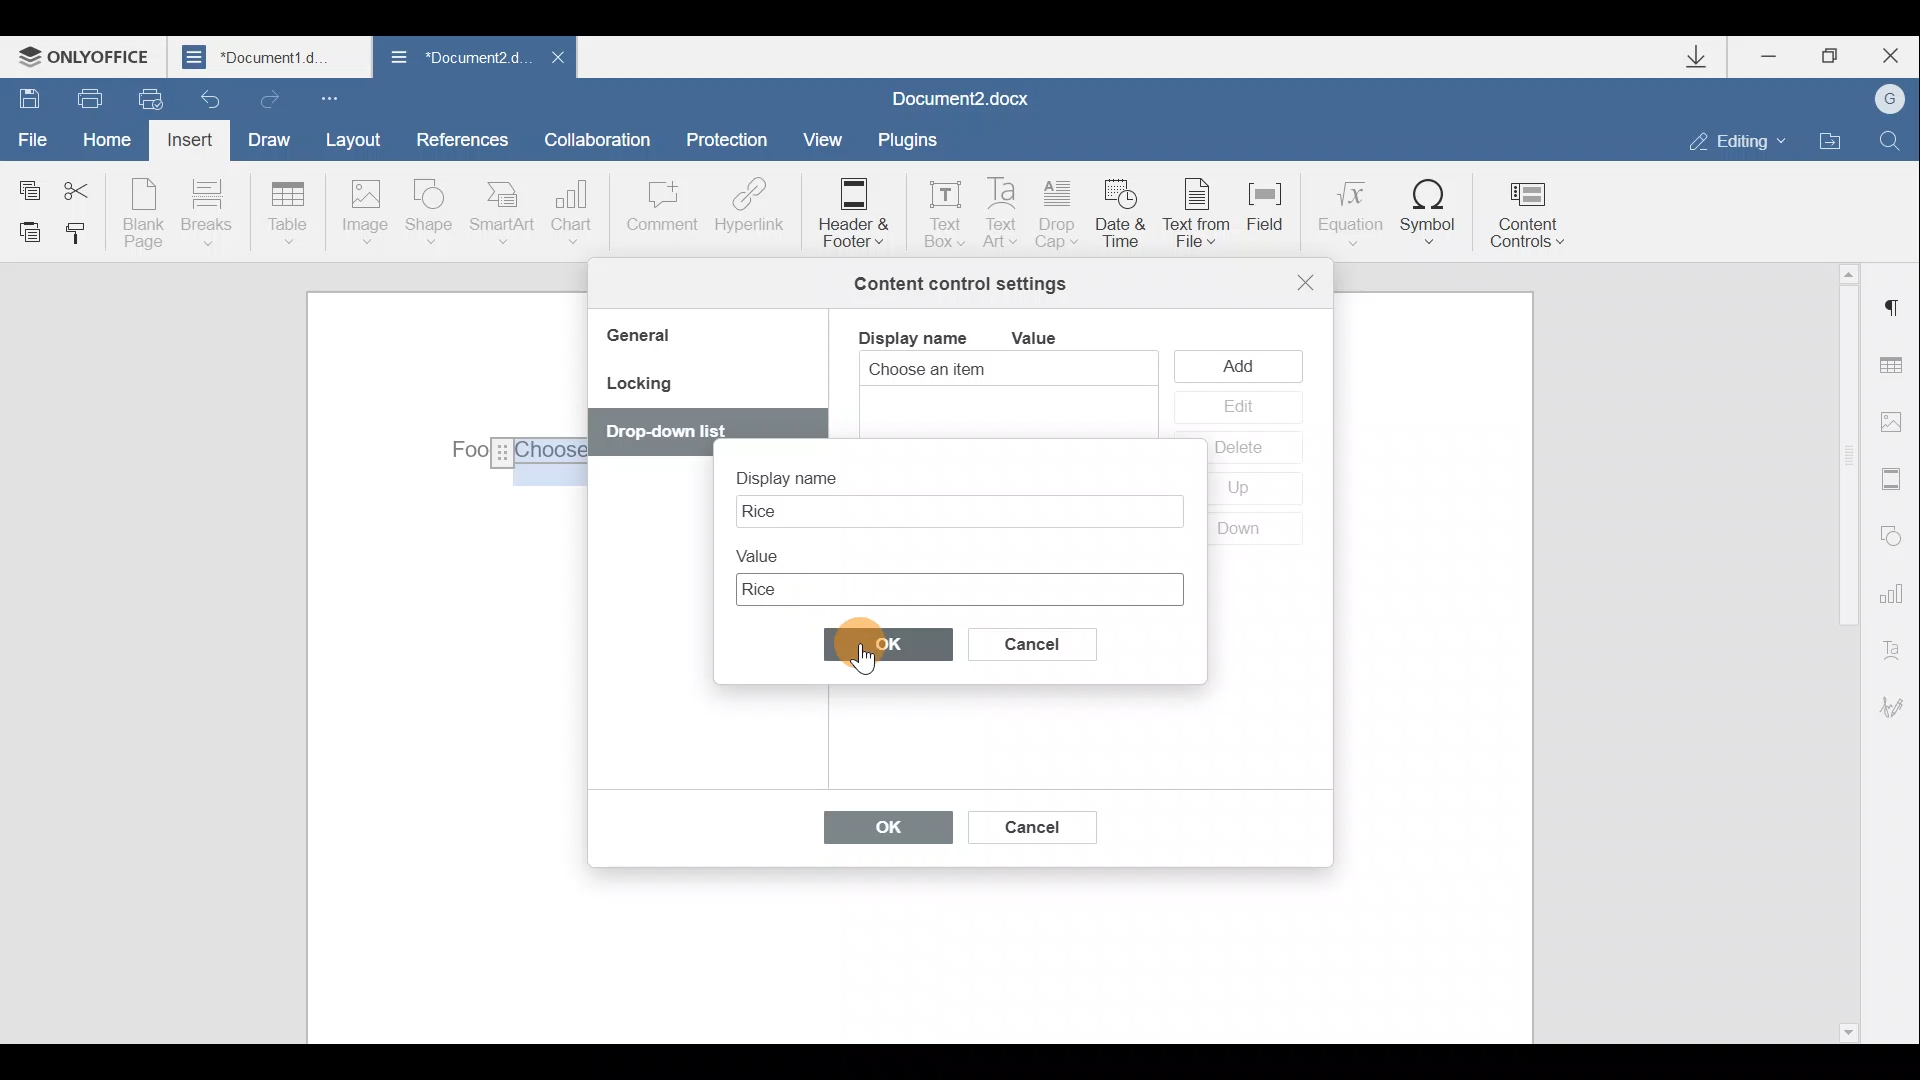 The height and width of the screenshot is (1080, 1920). I want to click on Save, so click(23, 96).